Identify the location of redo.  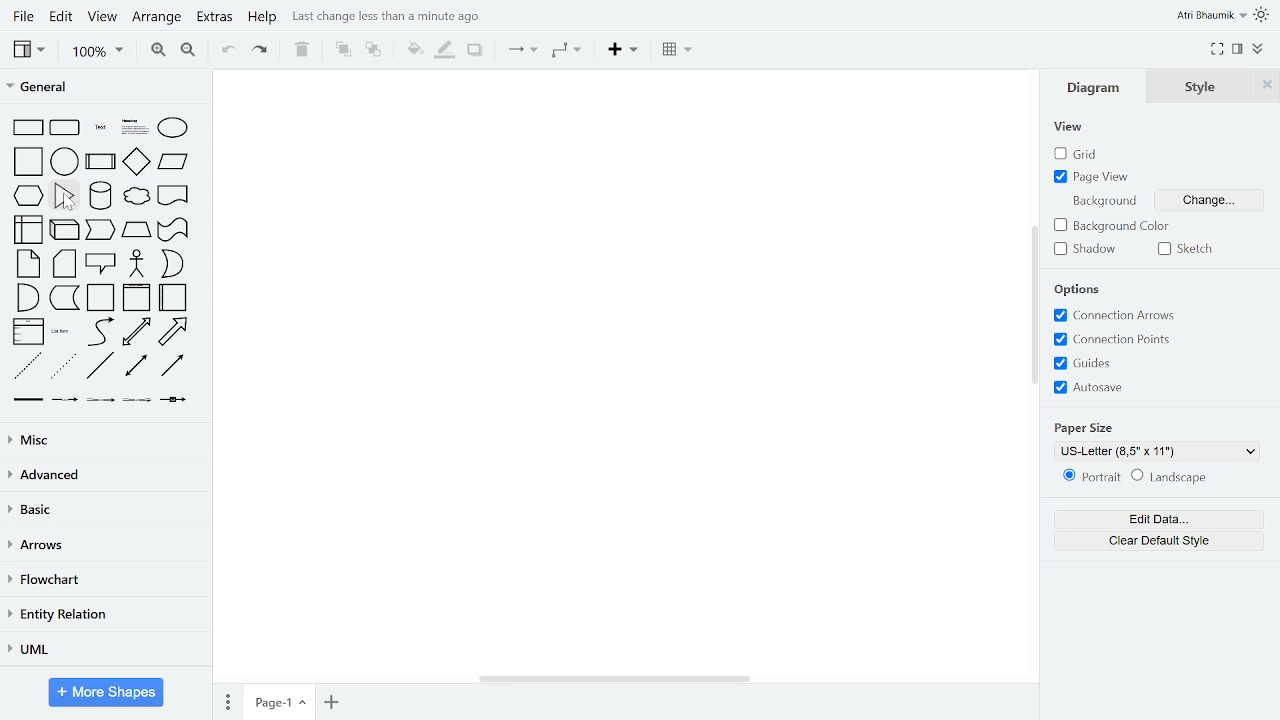
(261, 50).